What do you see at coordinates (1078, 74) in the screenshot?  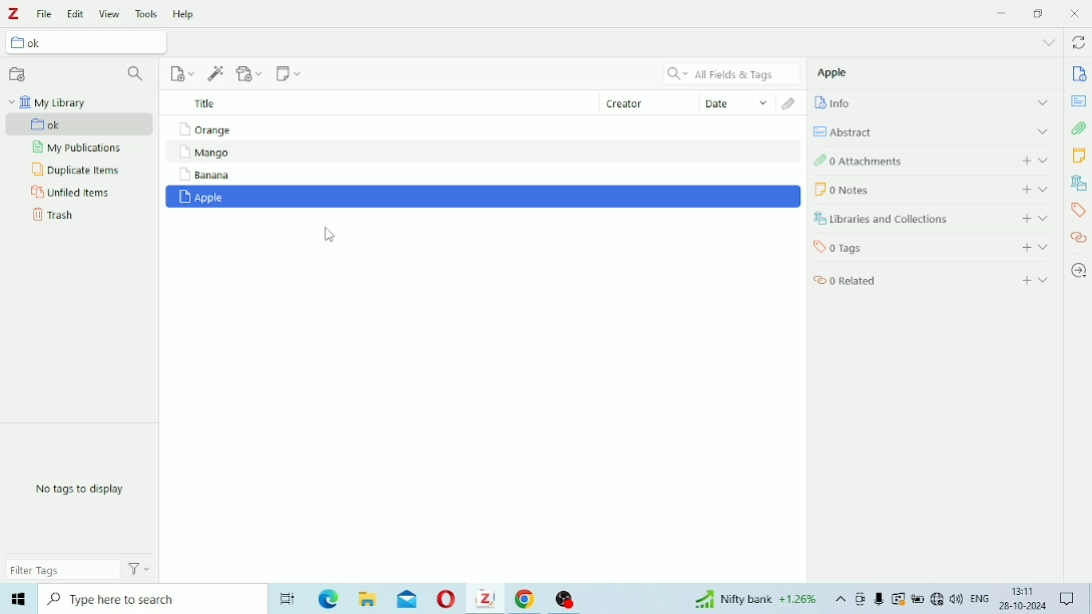 I see `Info` at bounding box center [1078, 74].